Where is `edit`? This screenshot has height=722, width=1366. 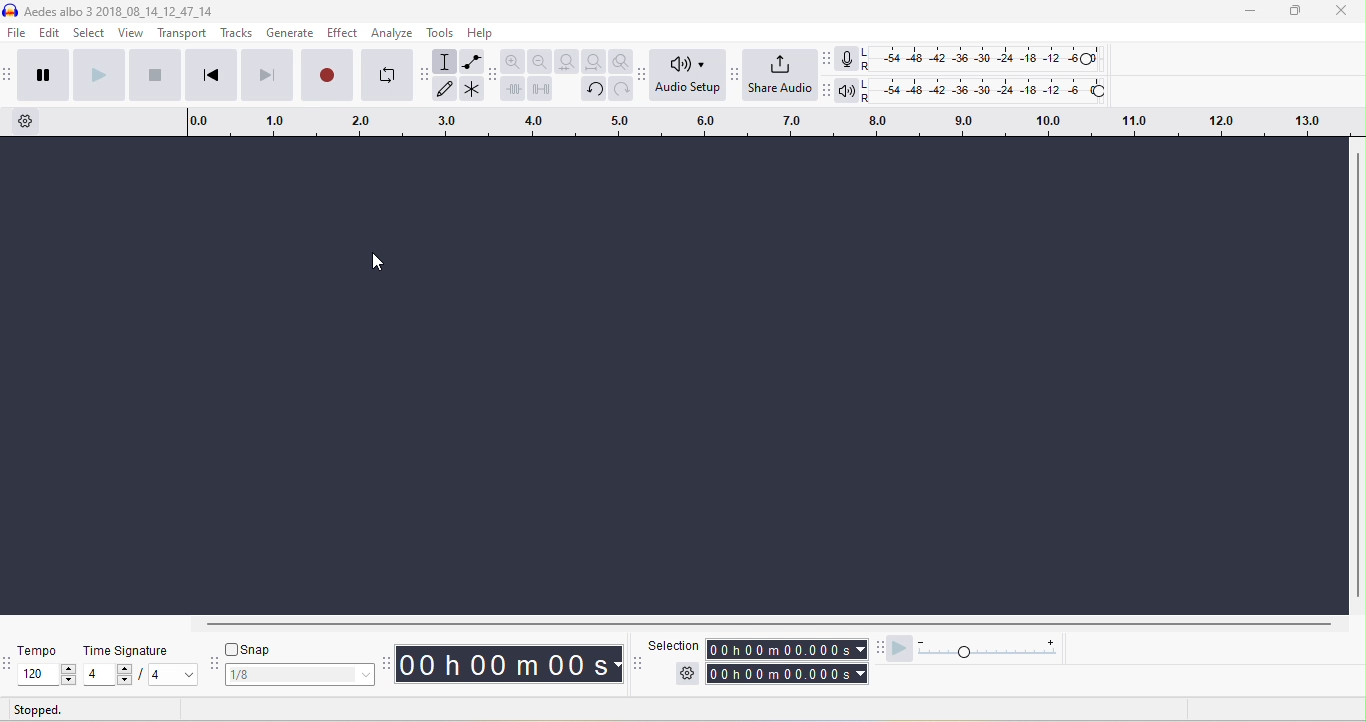
edit is located at coordinates (51, 34).